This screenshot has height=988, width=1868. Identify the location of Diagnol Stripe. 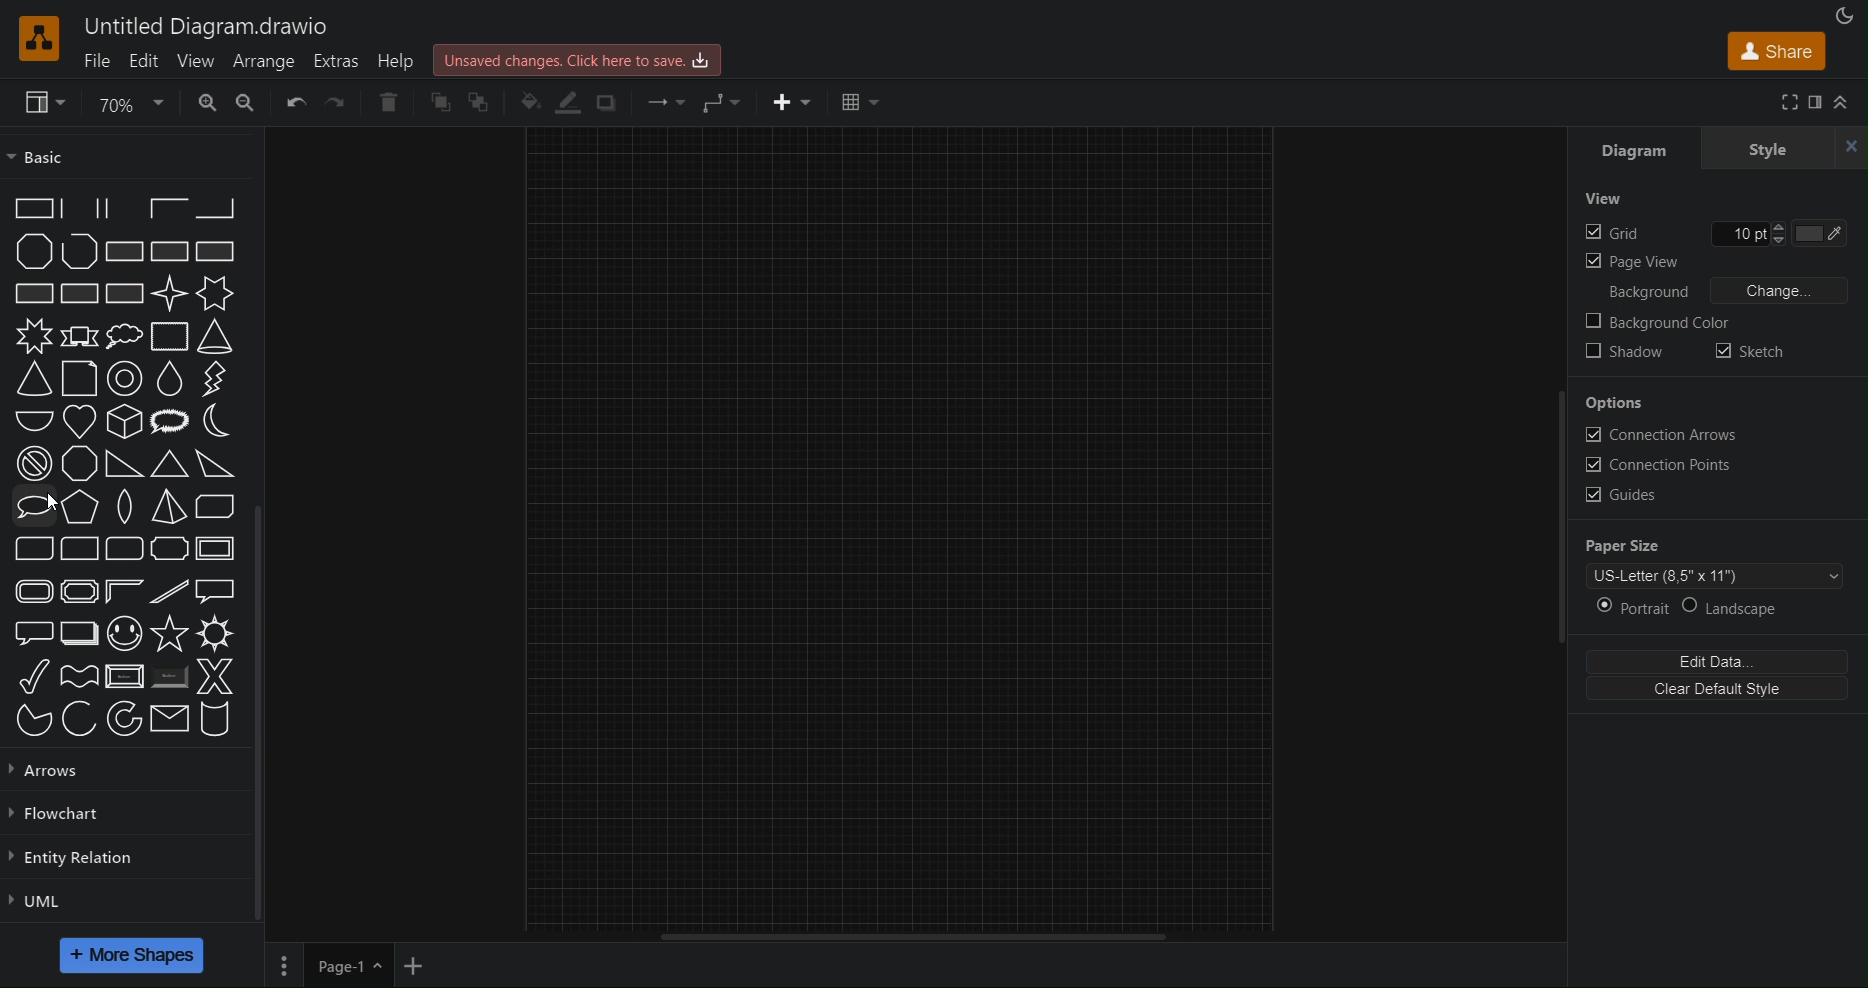
(169, 591).